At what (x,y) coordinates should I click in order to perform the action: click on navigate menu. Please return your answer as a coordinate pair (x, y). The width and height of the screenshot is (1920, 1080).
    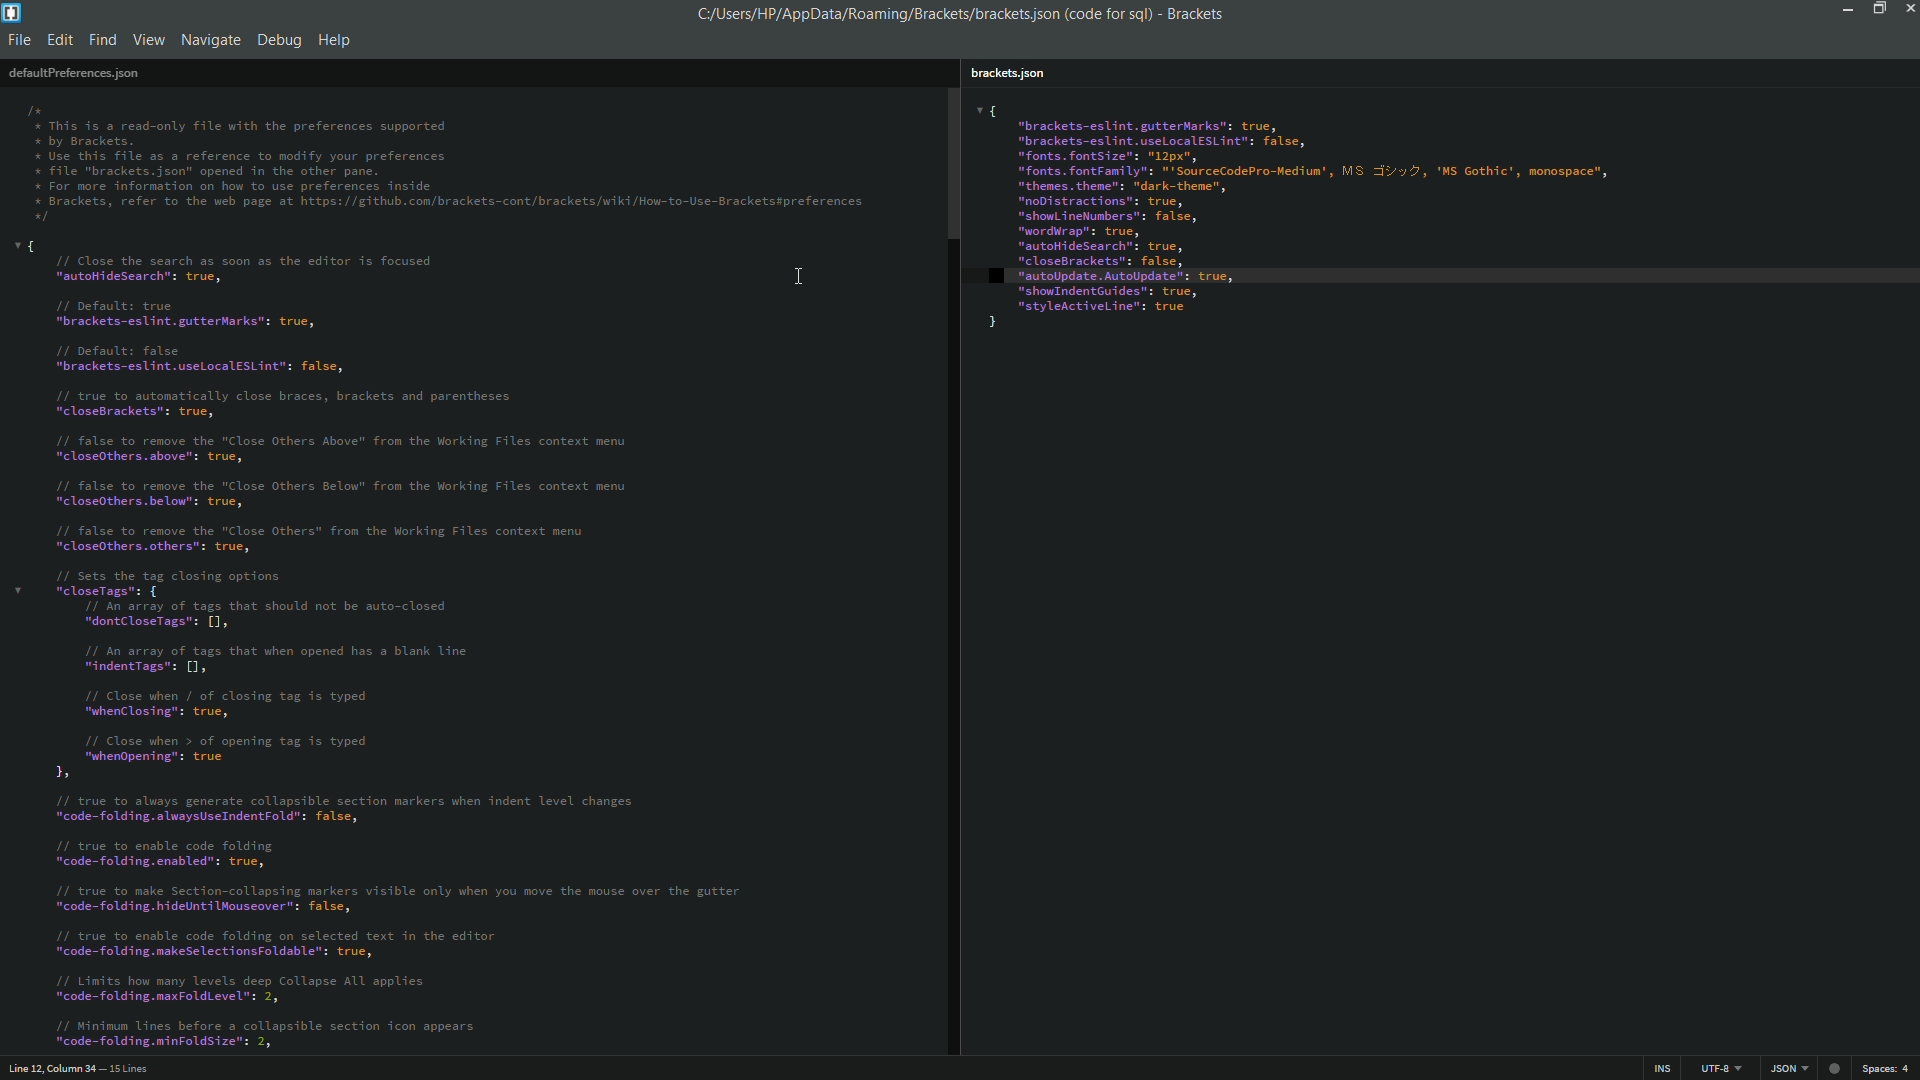
    Looking at the image, I should click on (209, 40).